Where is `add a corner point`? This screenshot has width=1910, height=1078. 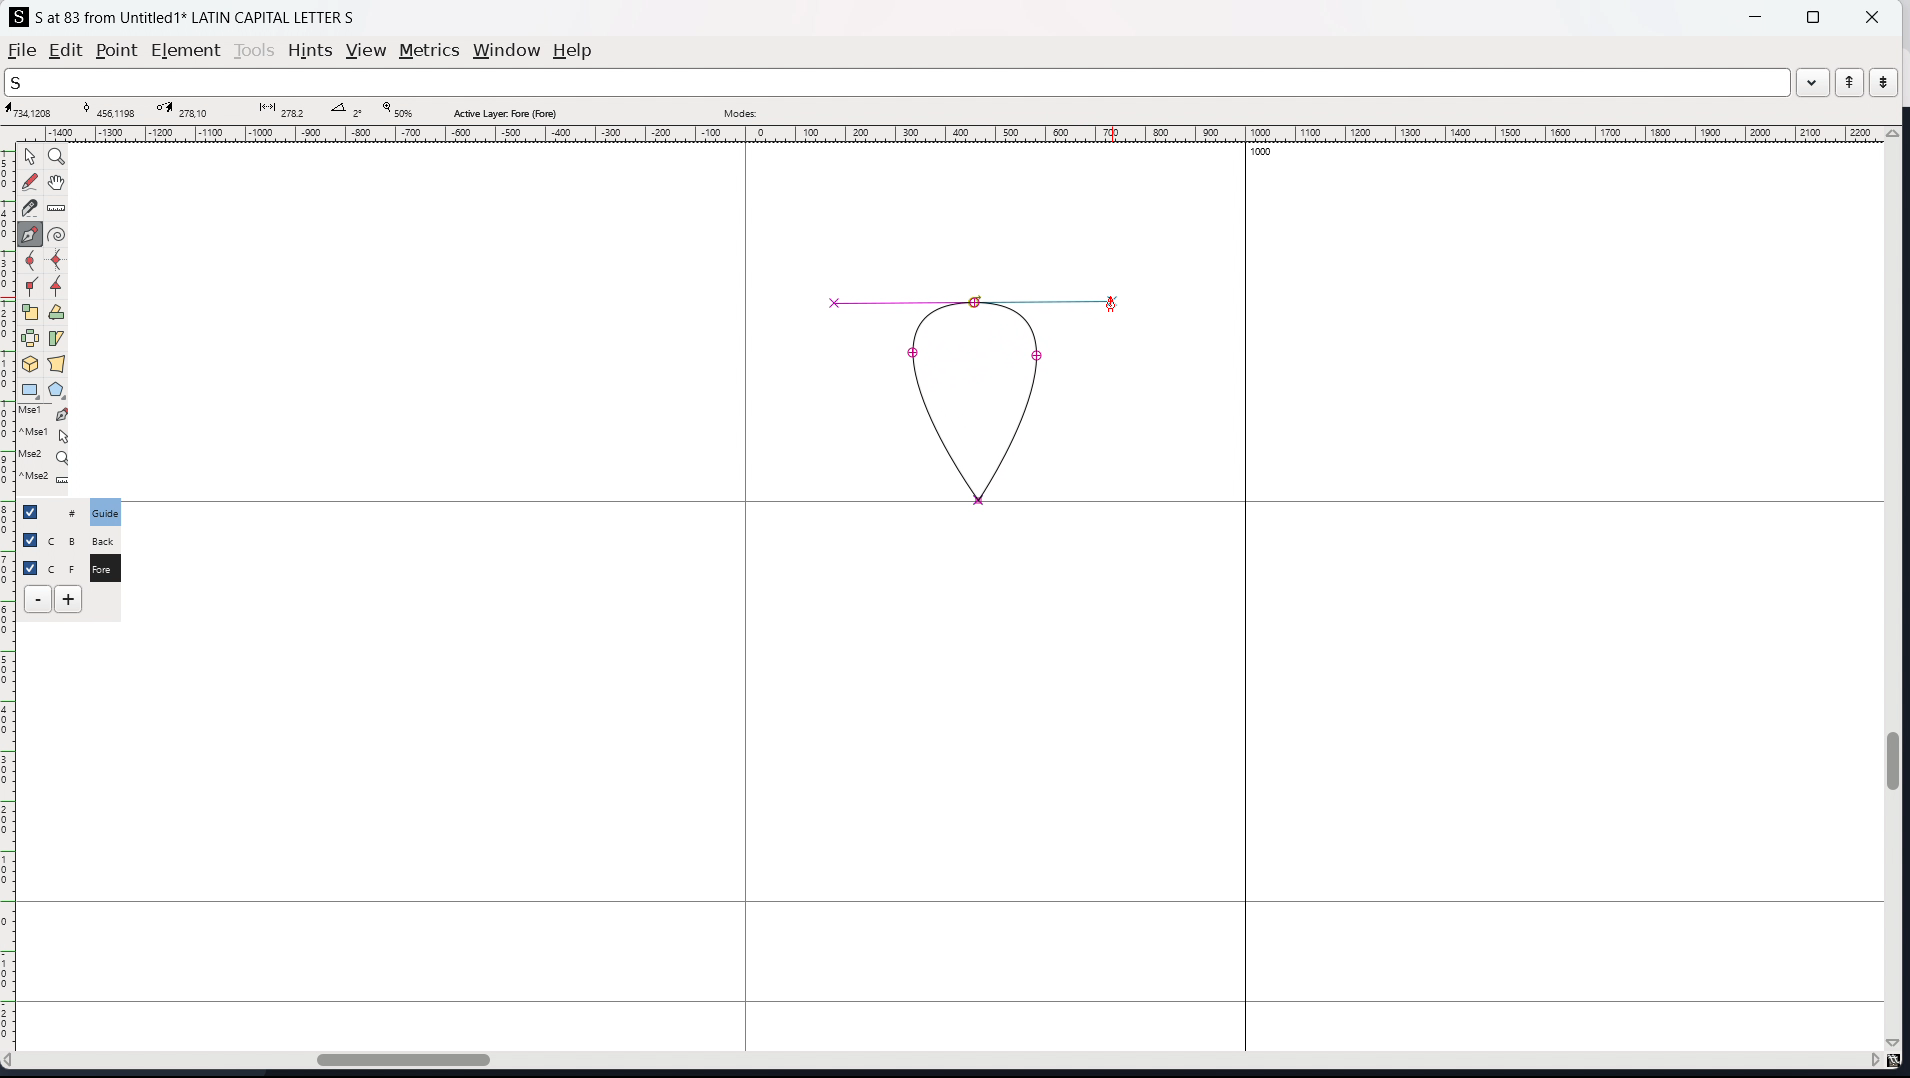 add a corner point is located at coordinates (31, 288).